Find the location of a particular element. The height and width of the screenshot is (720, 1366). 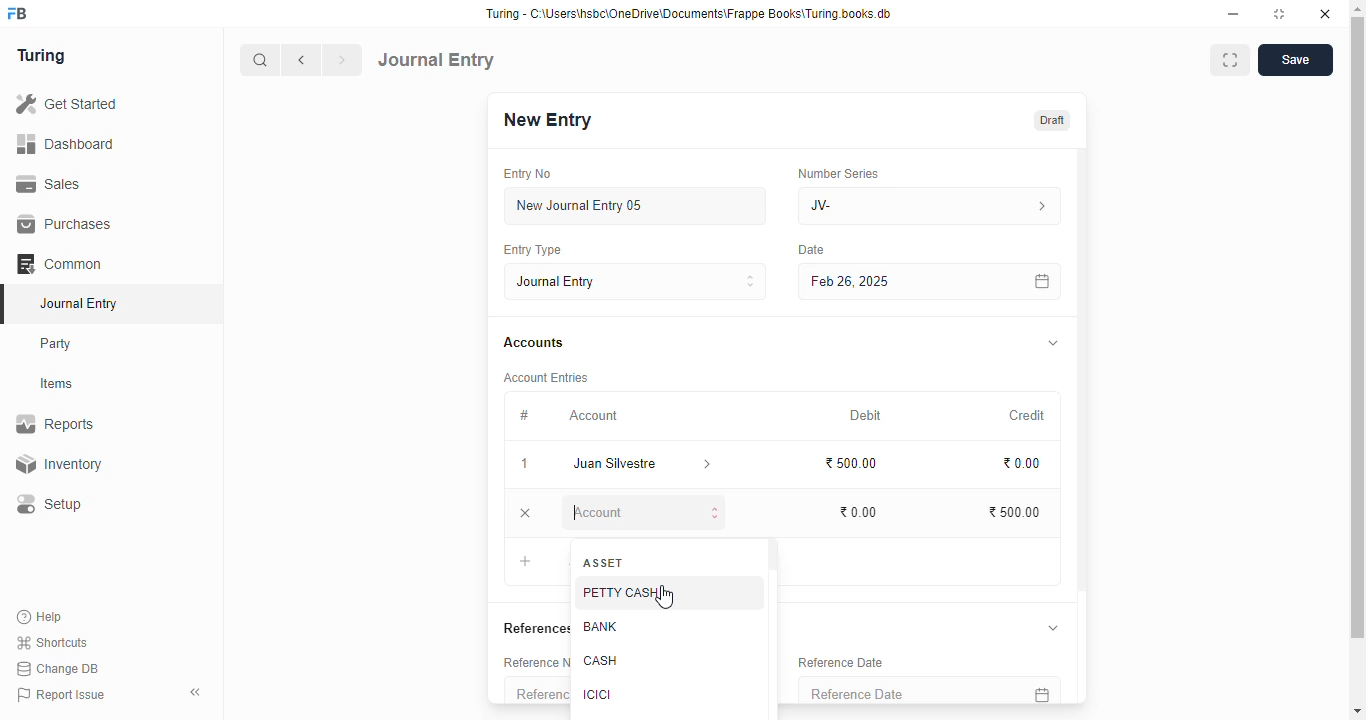

party is located at coordinates (58, 344).